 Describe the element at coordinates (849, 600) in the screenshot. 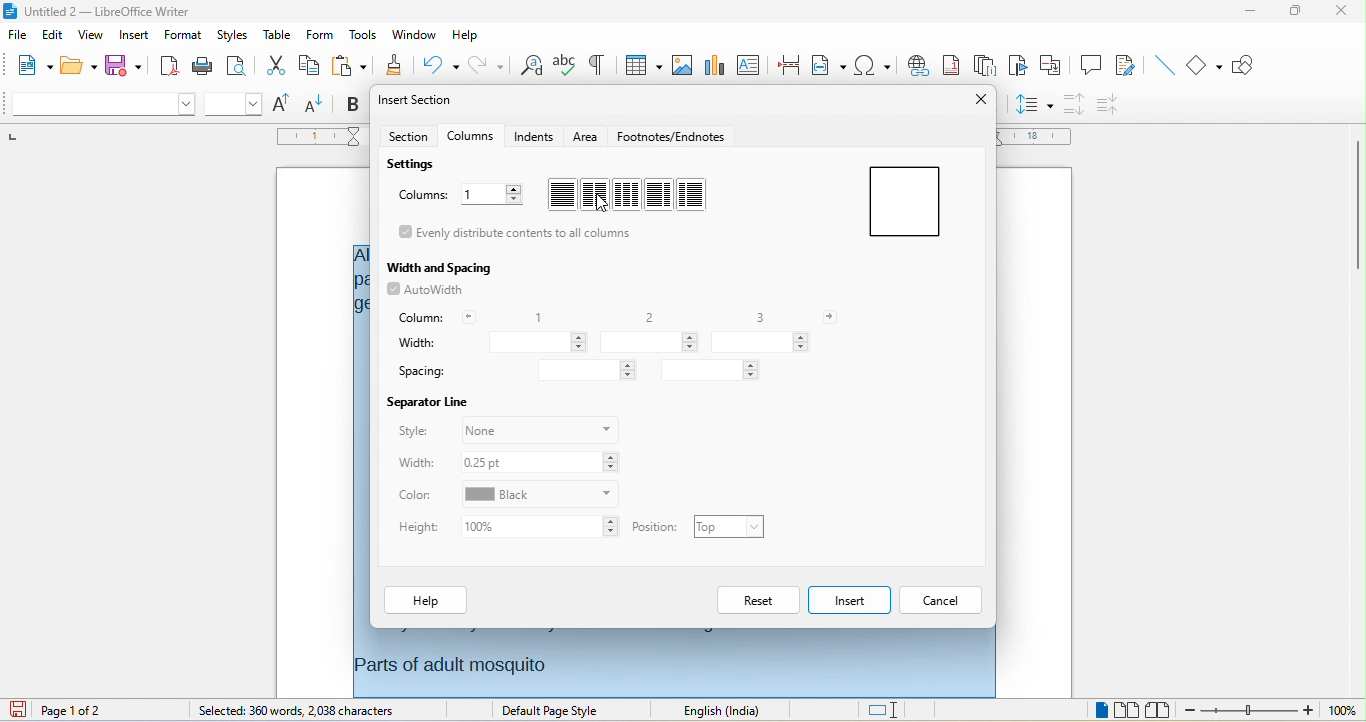

I see `insert` at that location.